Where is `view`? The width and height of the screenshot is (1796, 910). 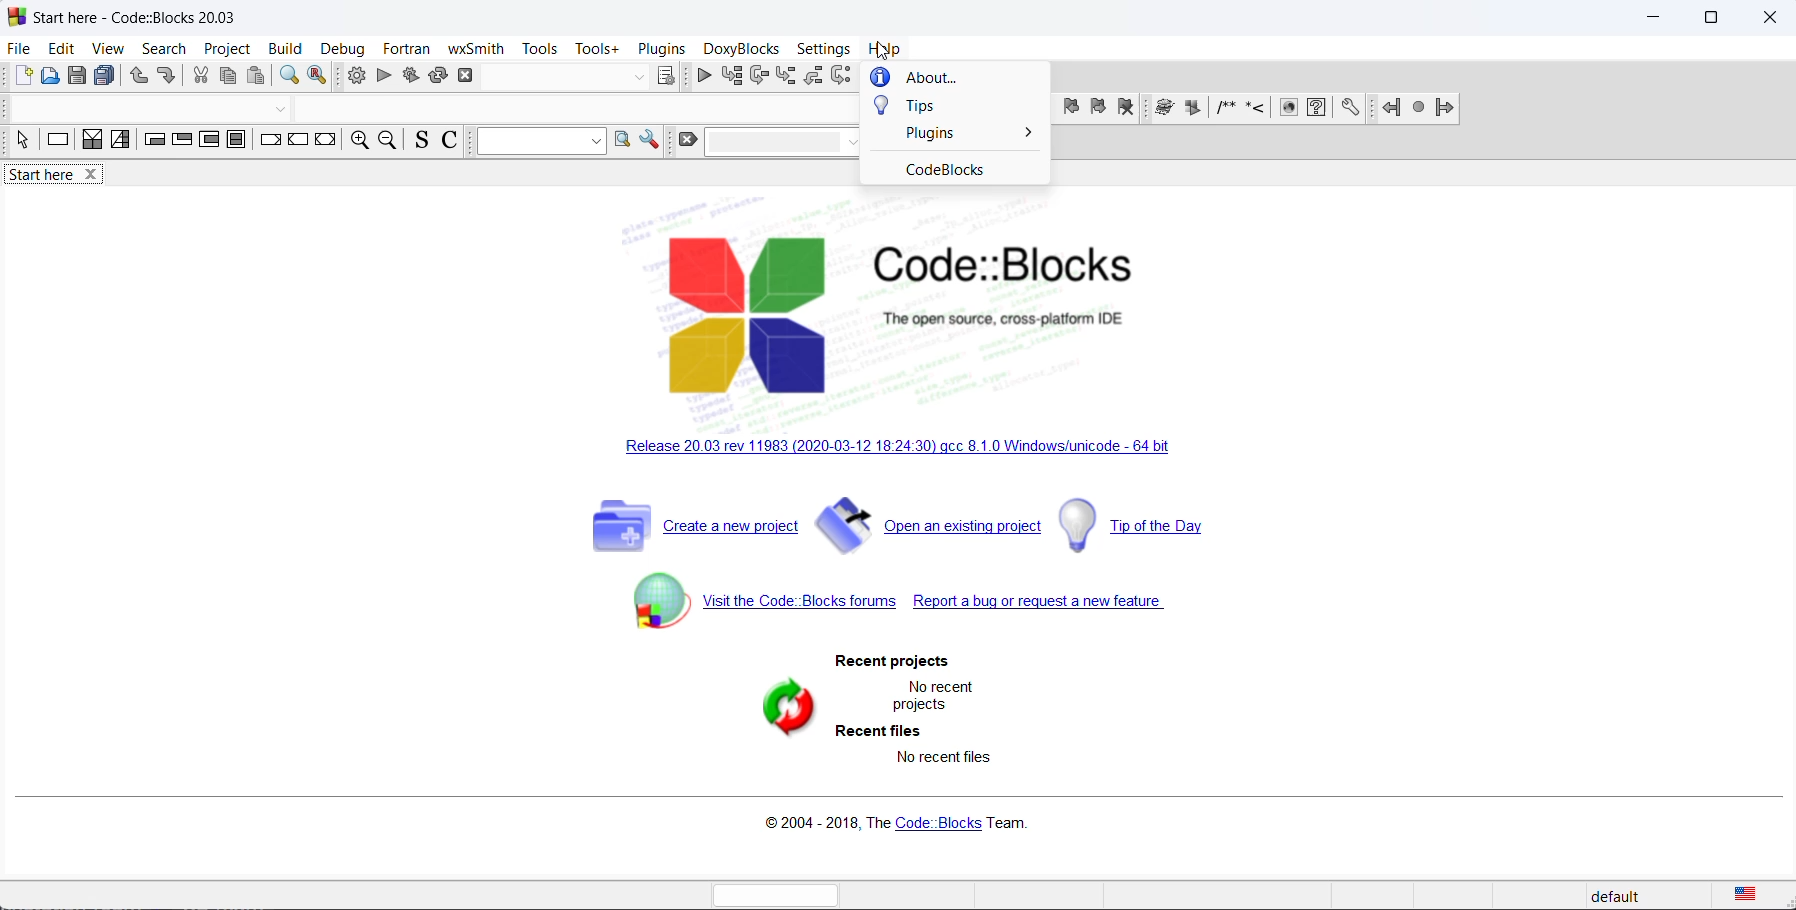
view is located at coordinates (106, 47).